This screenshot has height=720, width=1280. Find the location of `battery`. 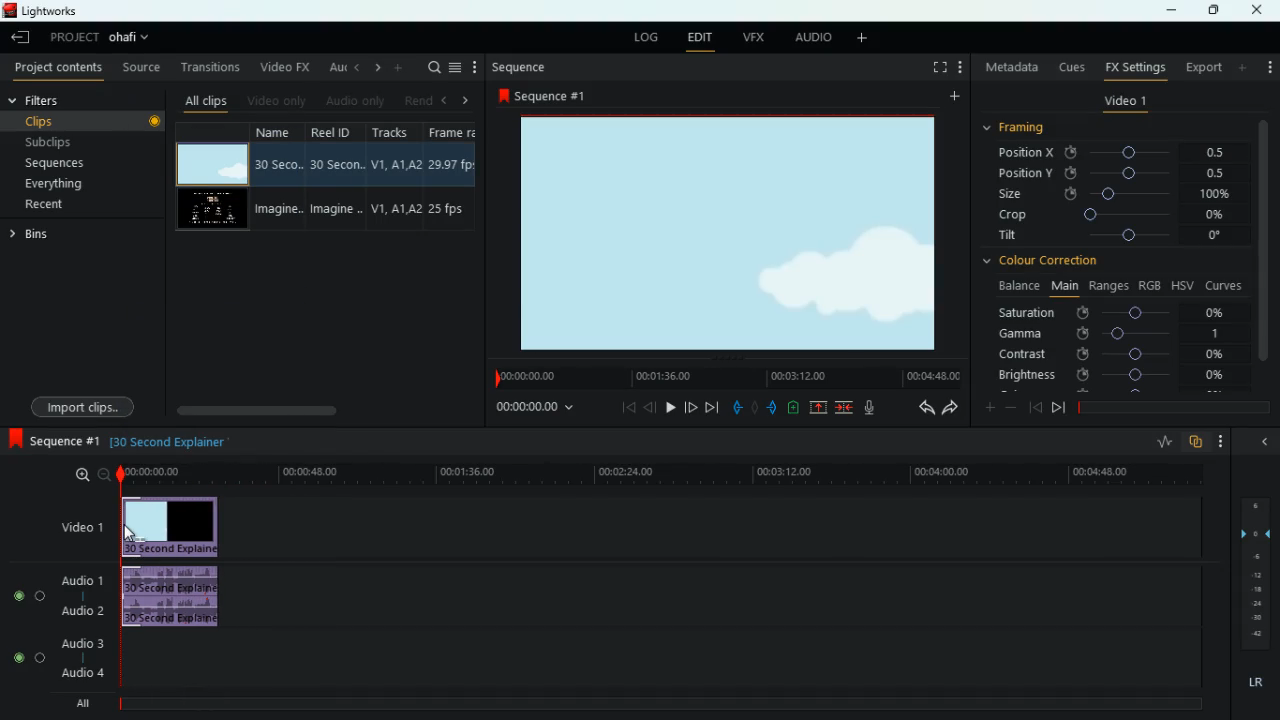

battery is located at coordinates (793, 407).